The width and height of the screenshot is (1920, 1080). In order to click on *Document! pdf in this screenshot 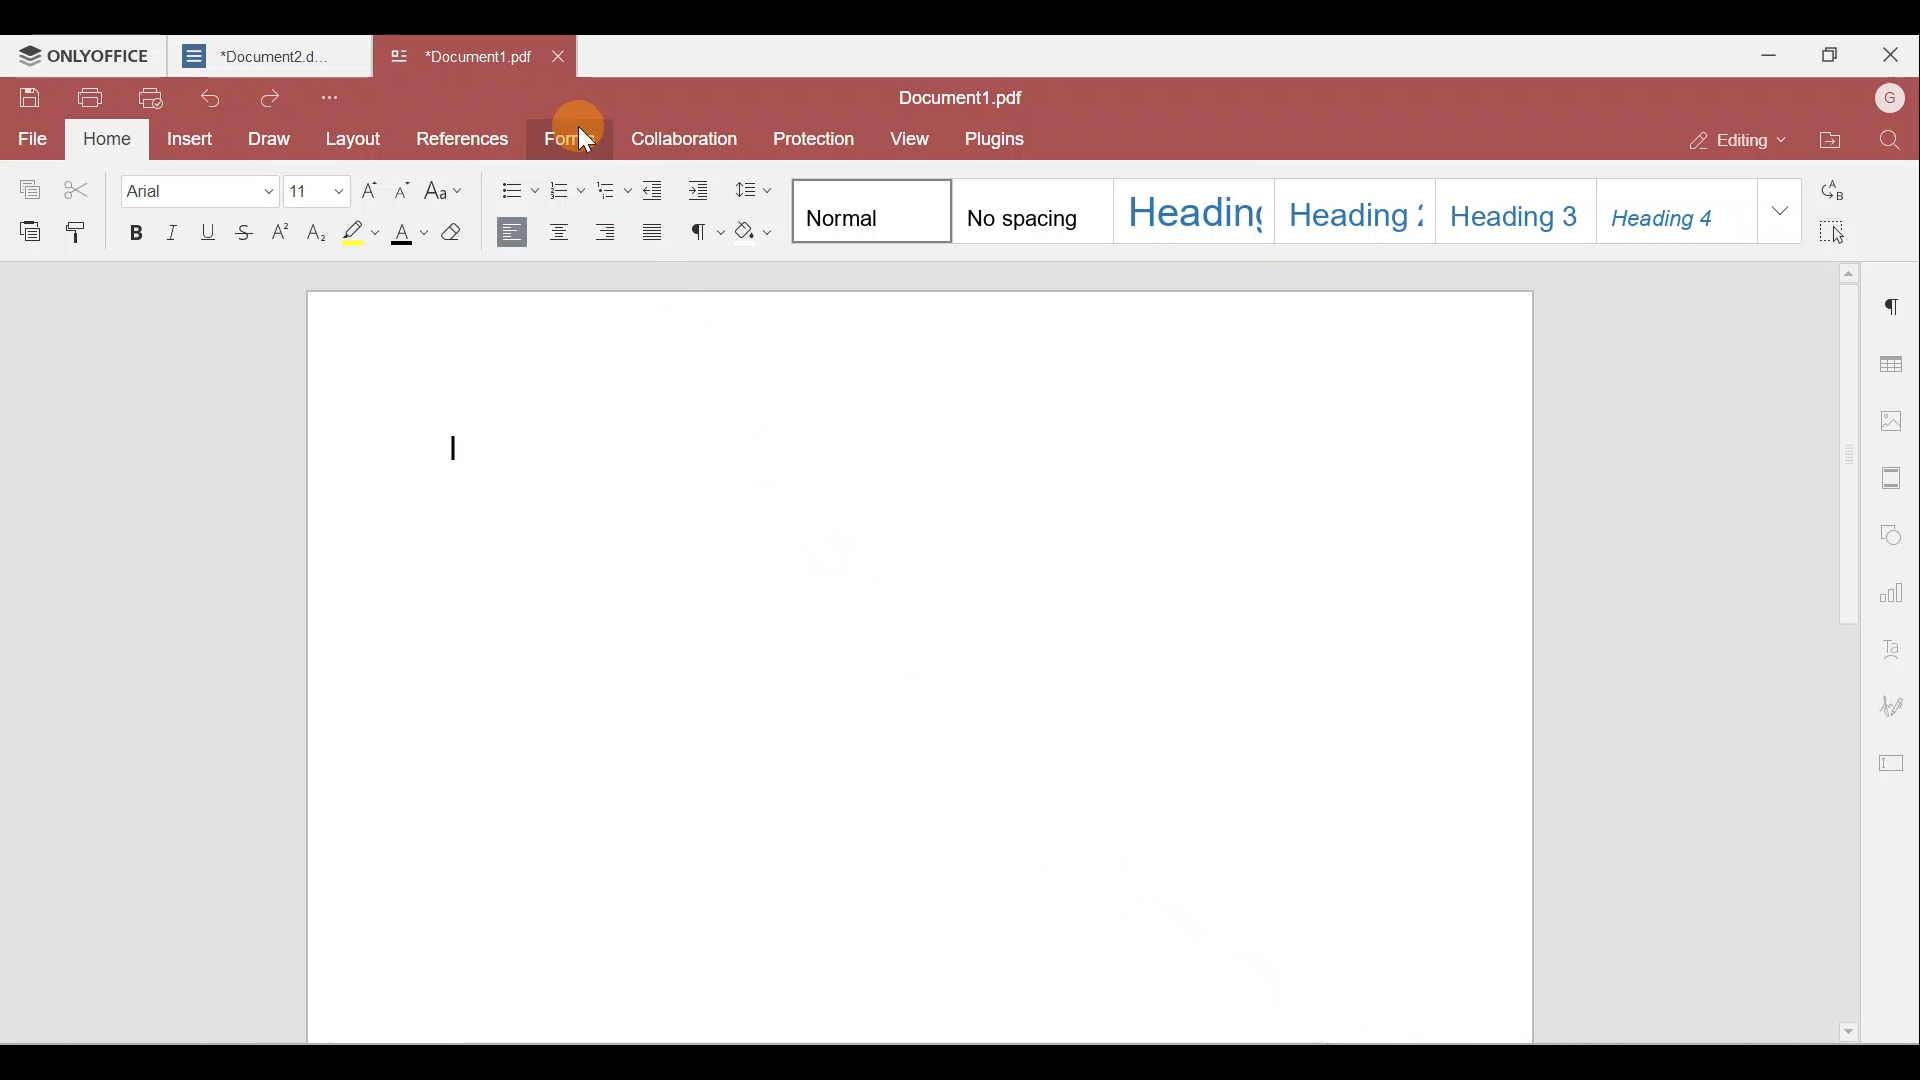, I will do `click(454, 60)`.